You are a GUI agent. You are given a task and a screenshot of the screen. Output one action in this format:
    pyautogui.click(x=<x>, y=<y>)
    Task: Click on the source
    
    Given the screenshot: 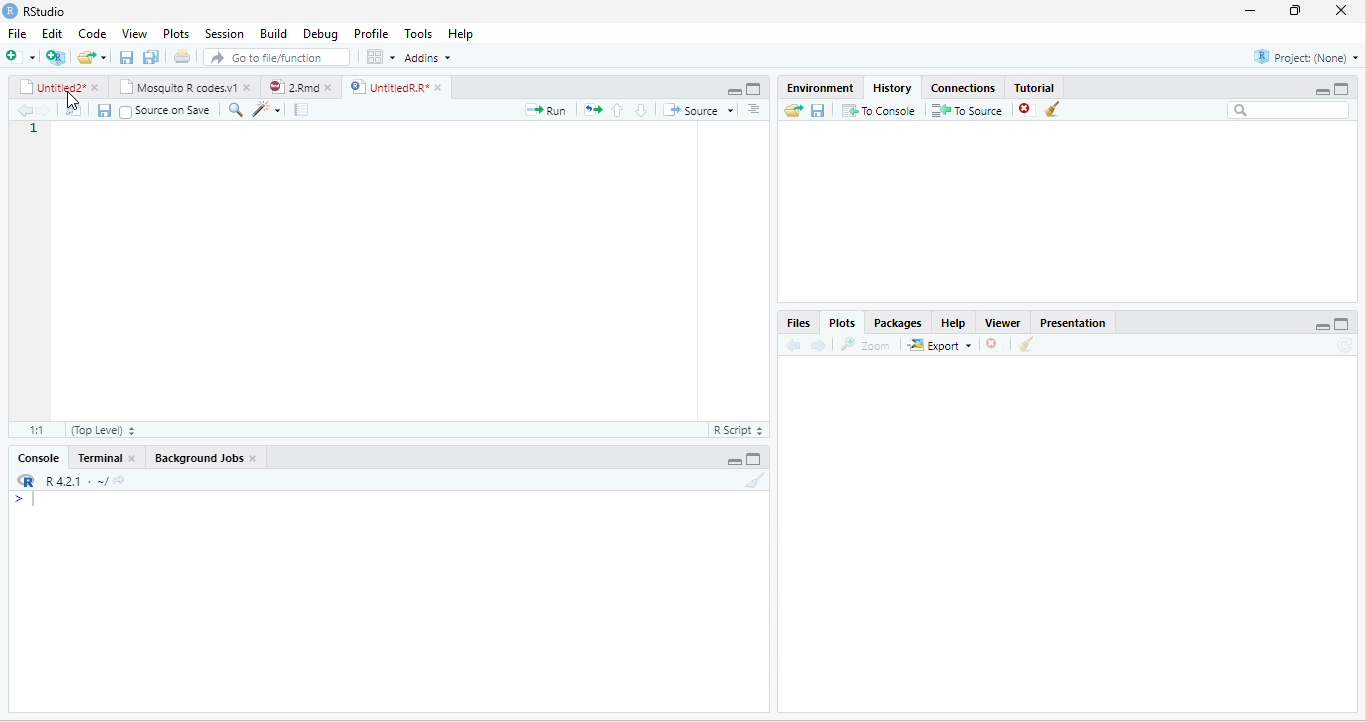 What is the action you would take?
    pyautogui.click(x=700, y=110)
    